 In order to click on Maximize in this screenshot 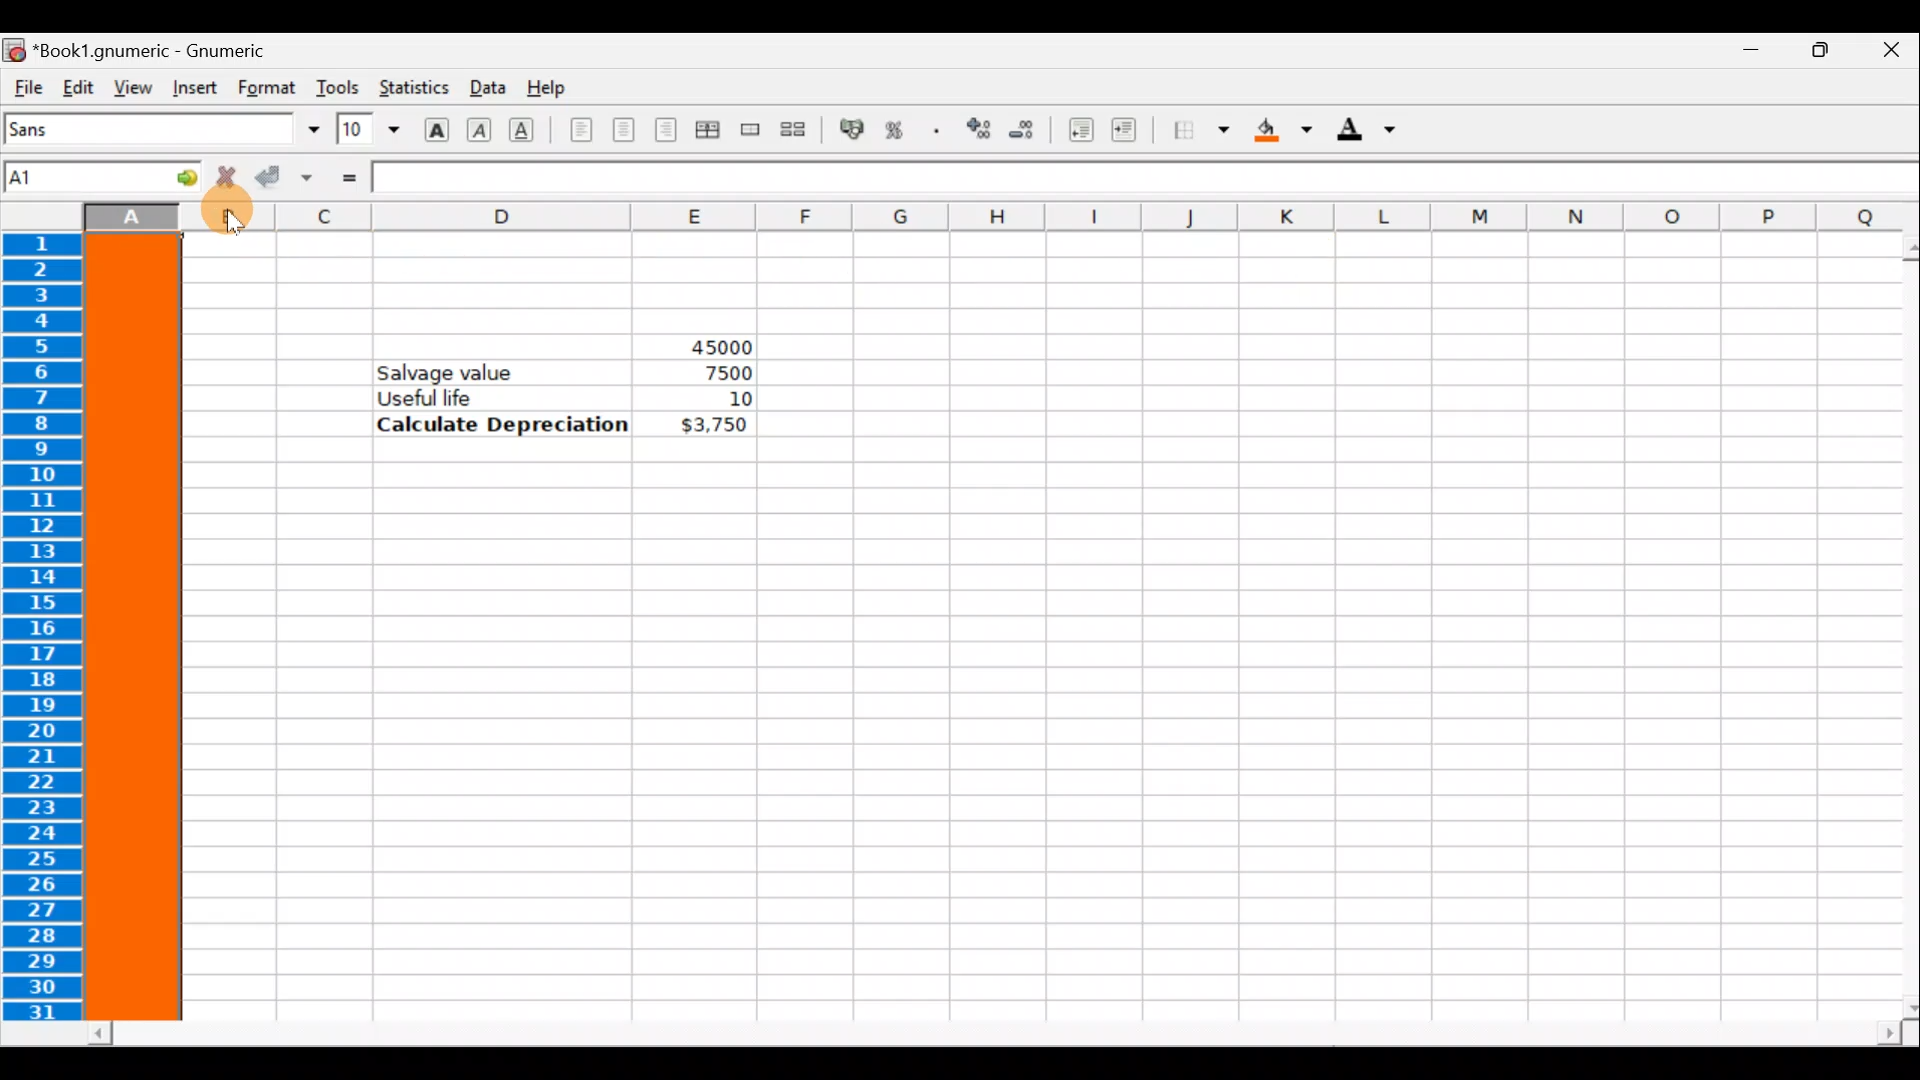, I will do `click(1816, 56)`.